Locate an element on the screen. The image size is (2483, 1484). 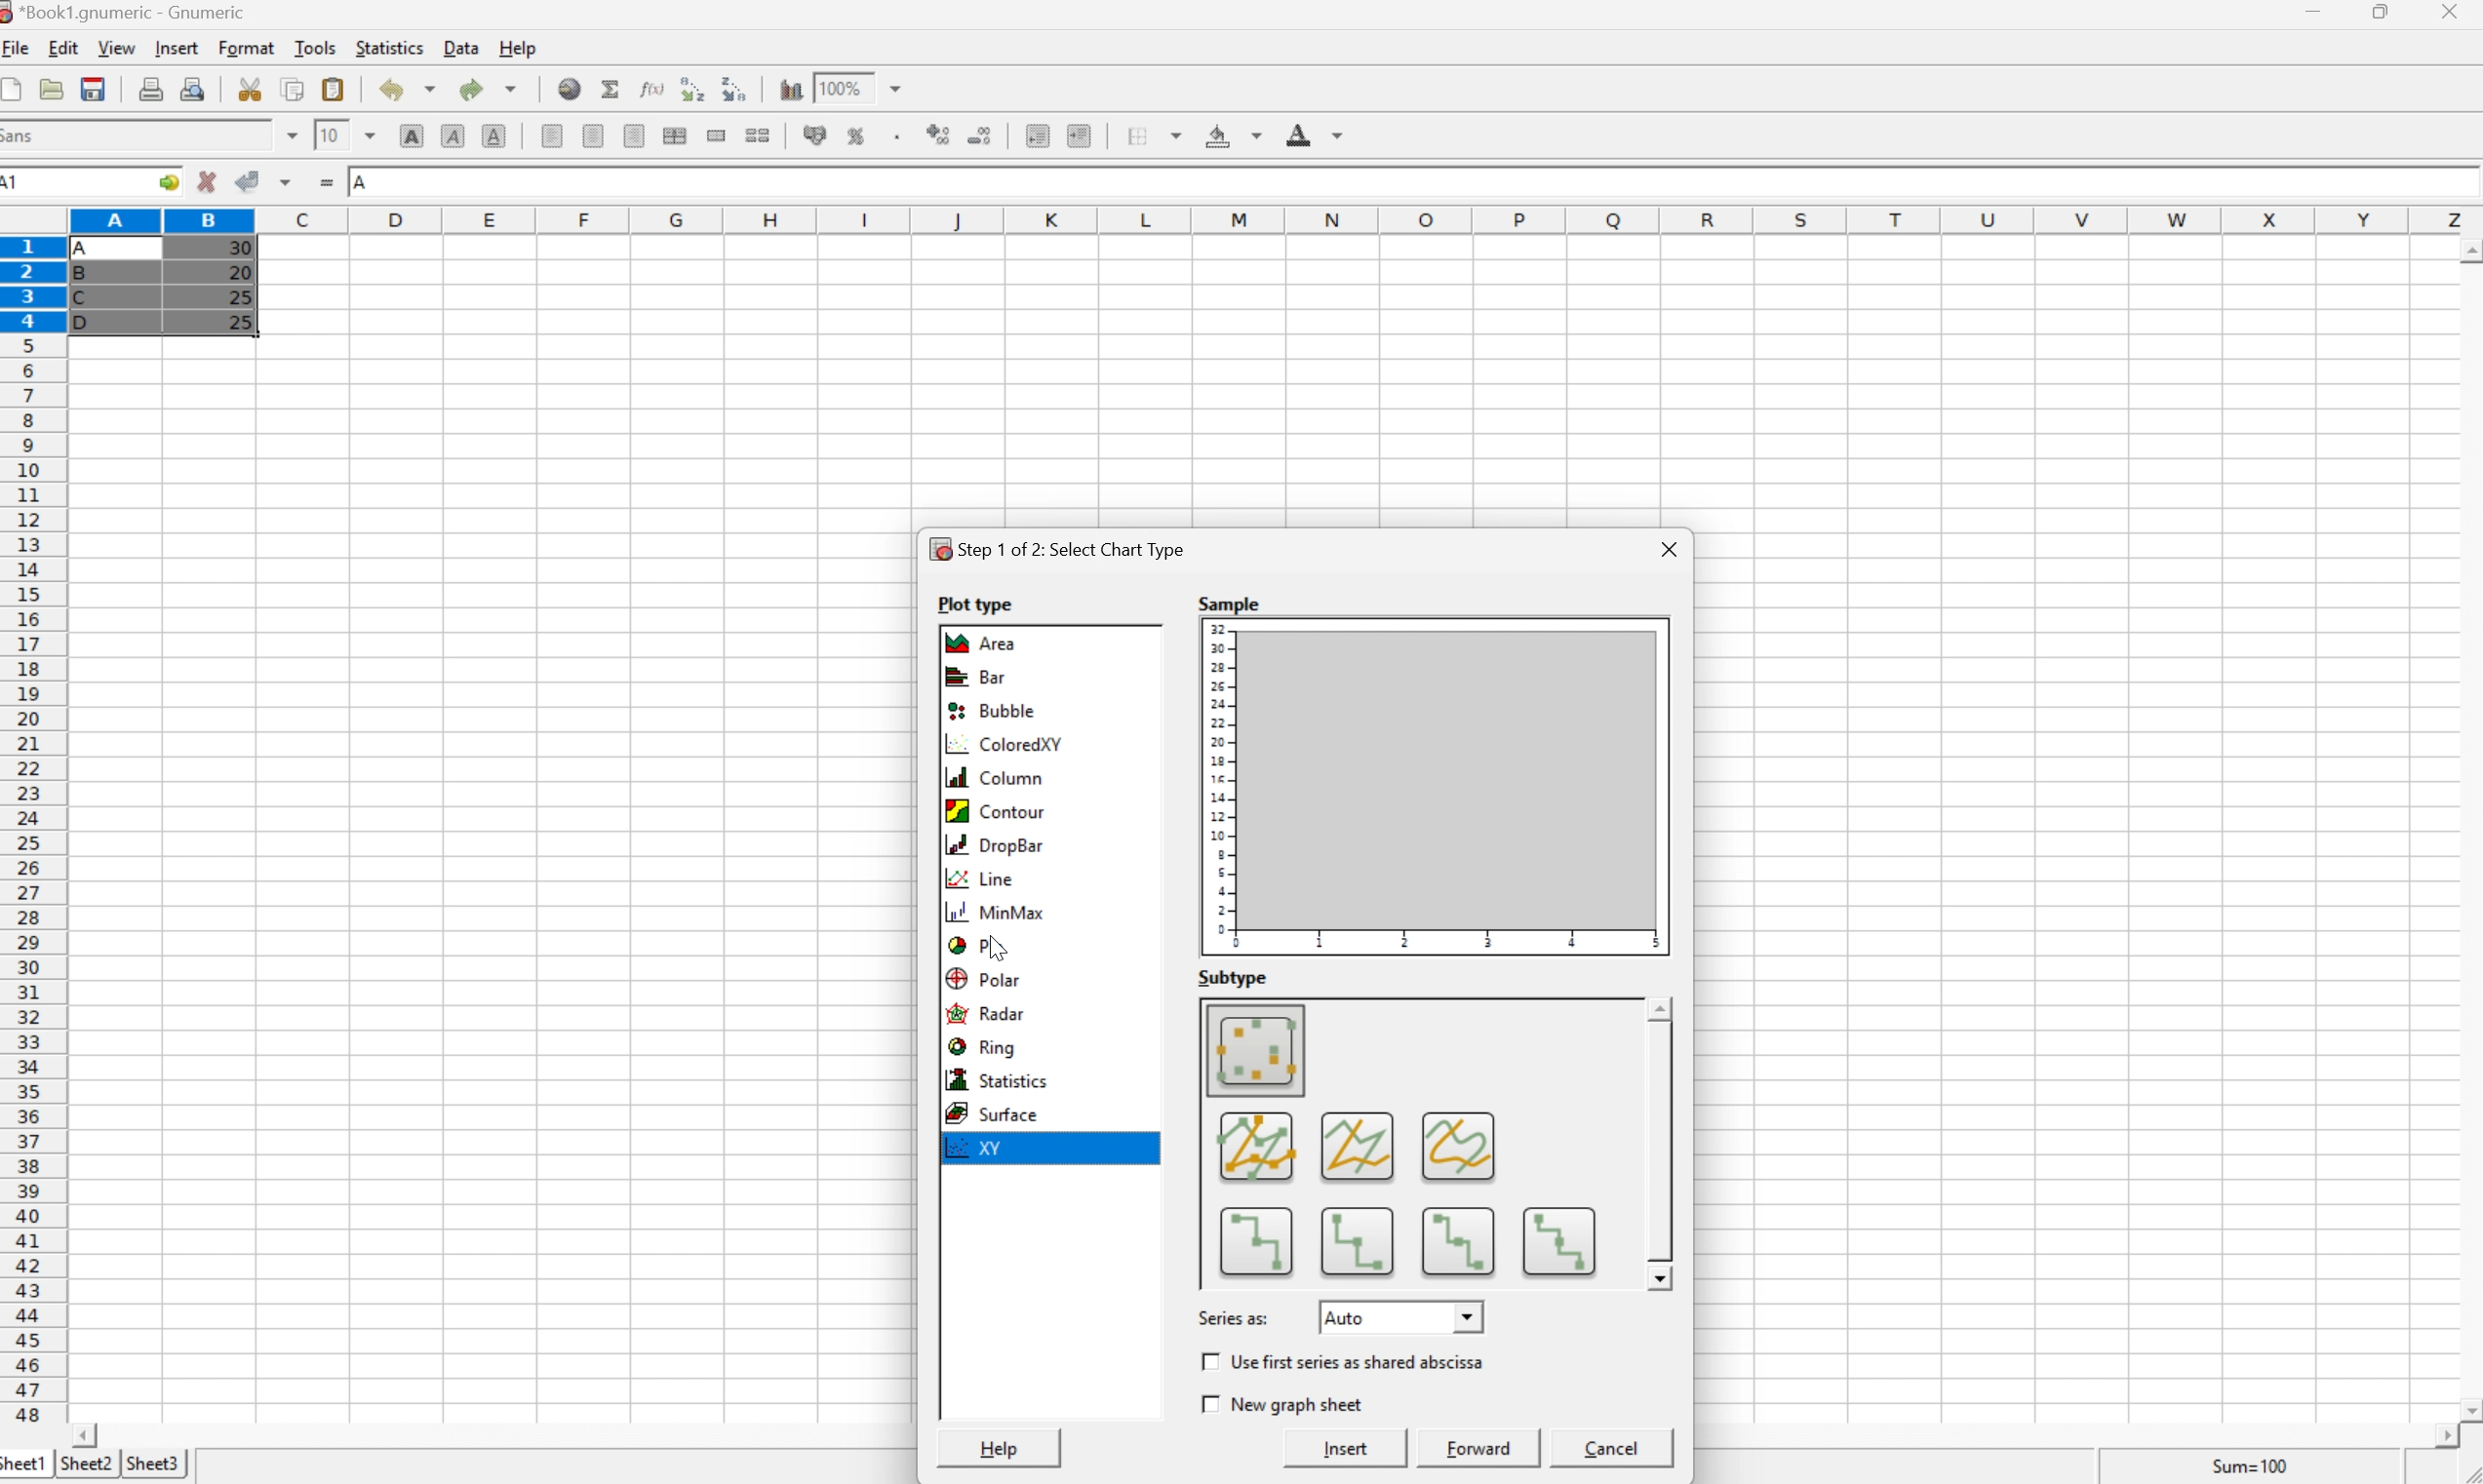
A is located at coordinates (89, 244).